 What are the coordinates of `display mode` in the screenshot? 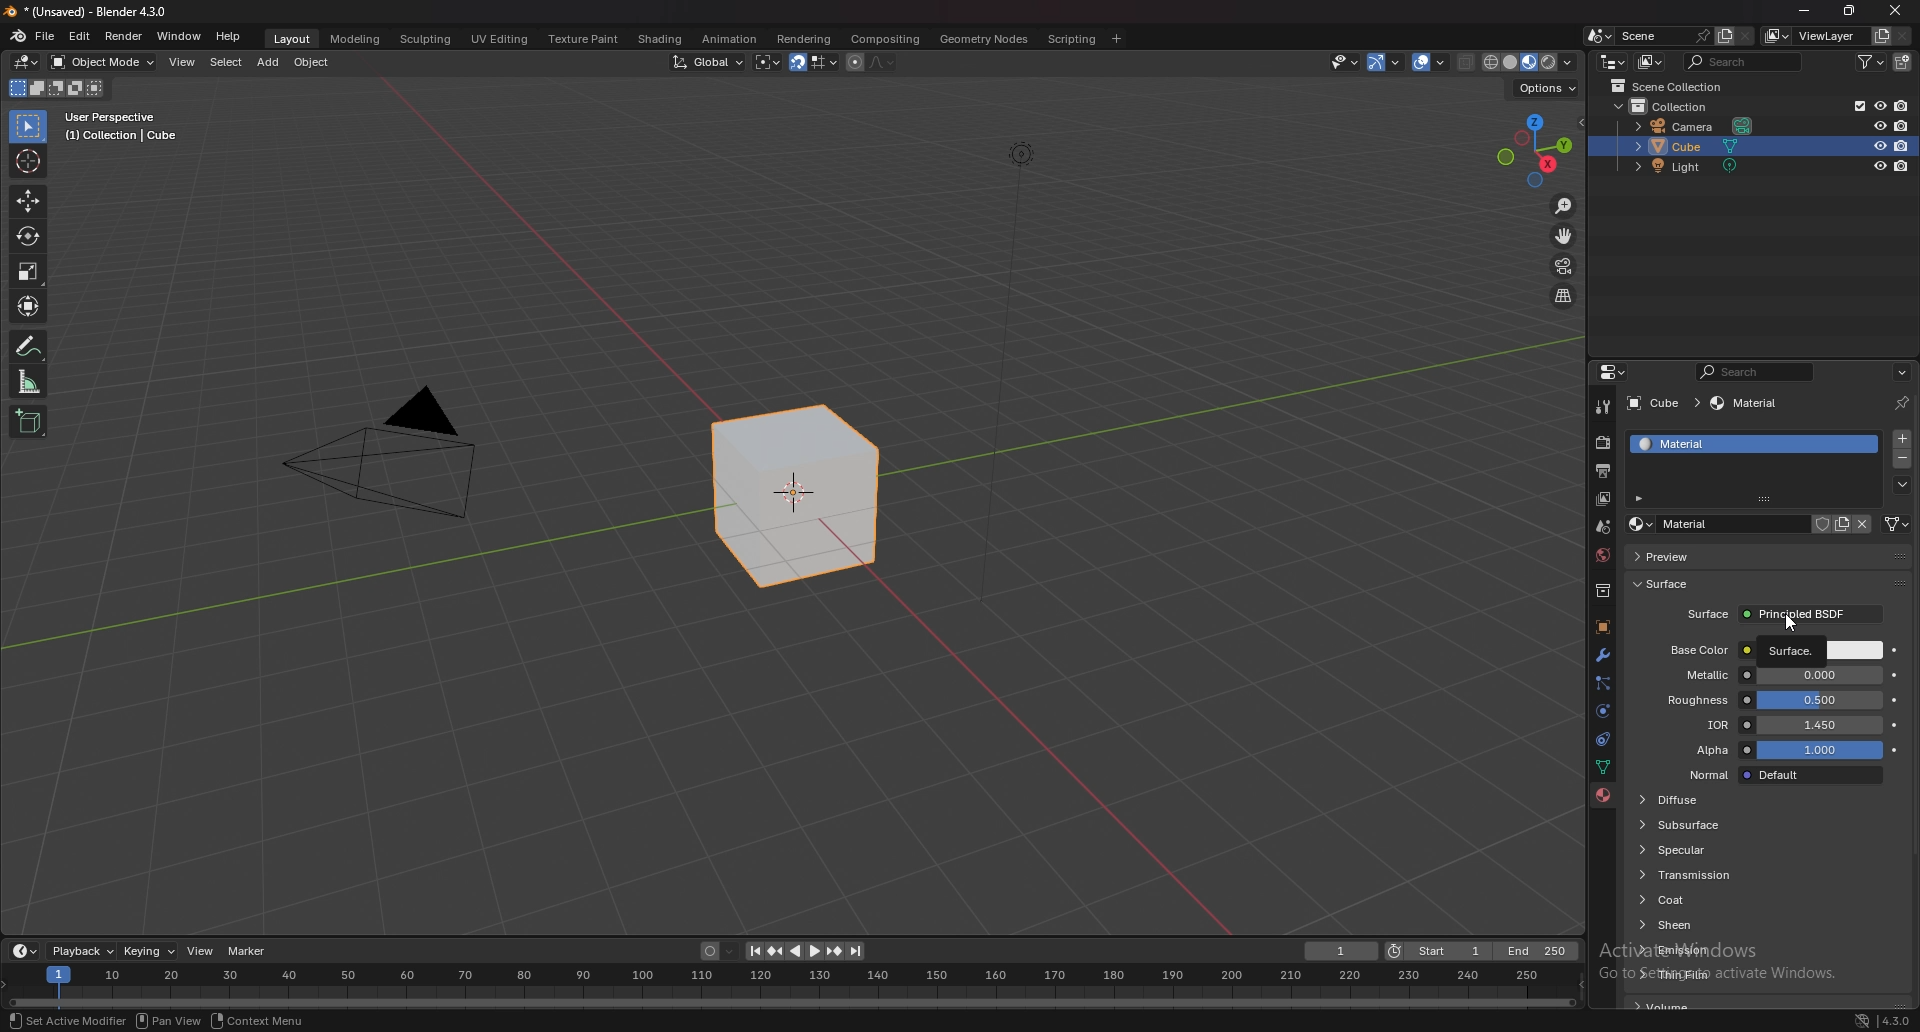 It's located at (1652, 62).